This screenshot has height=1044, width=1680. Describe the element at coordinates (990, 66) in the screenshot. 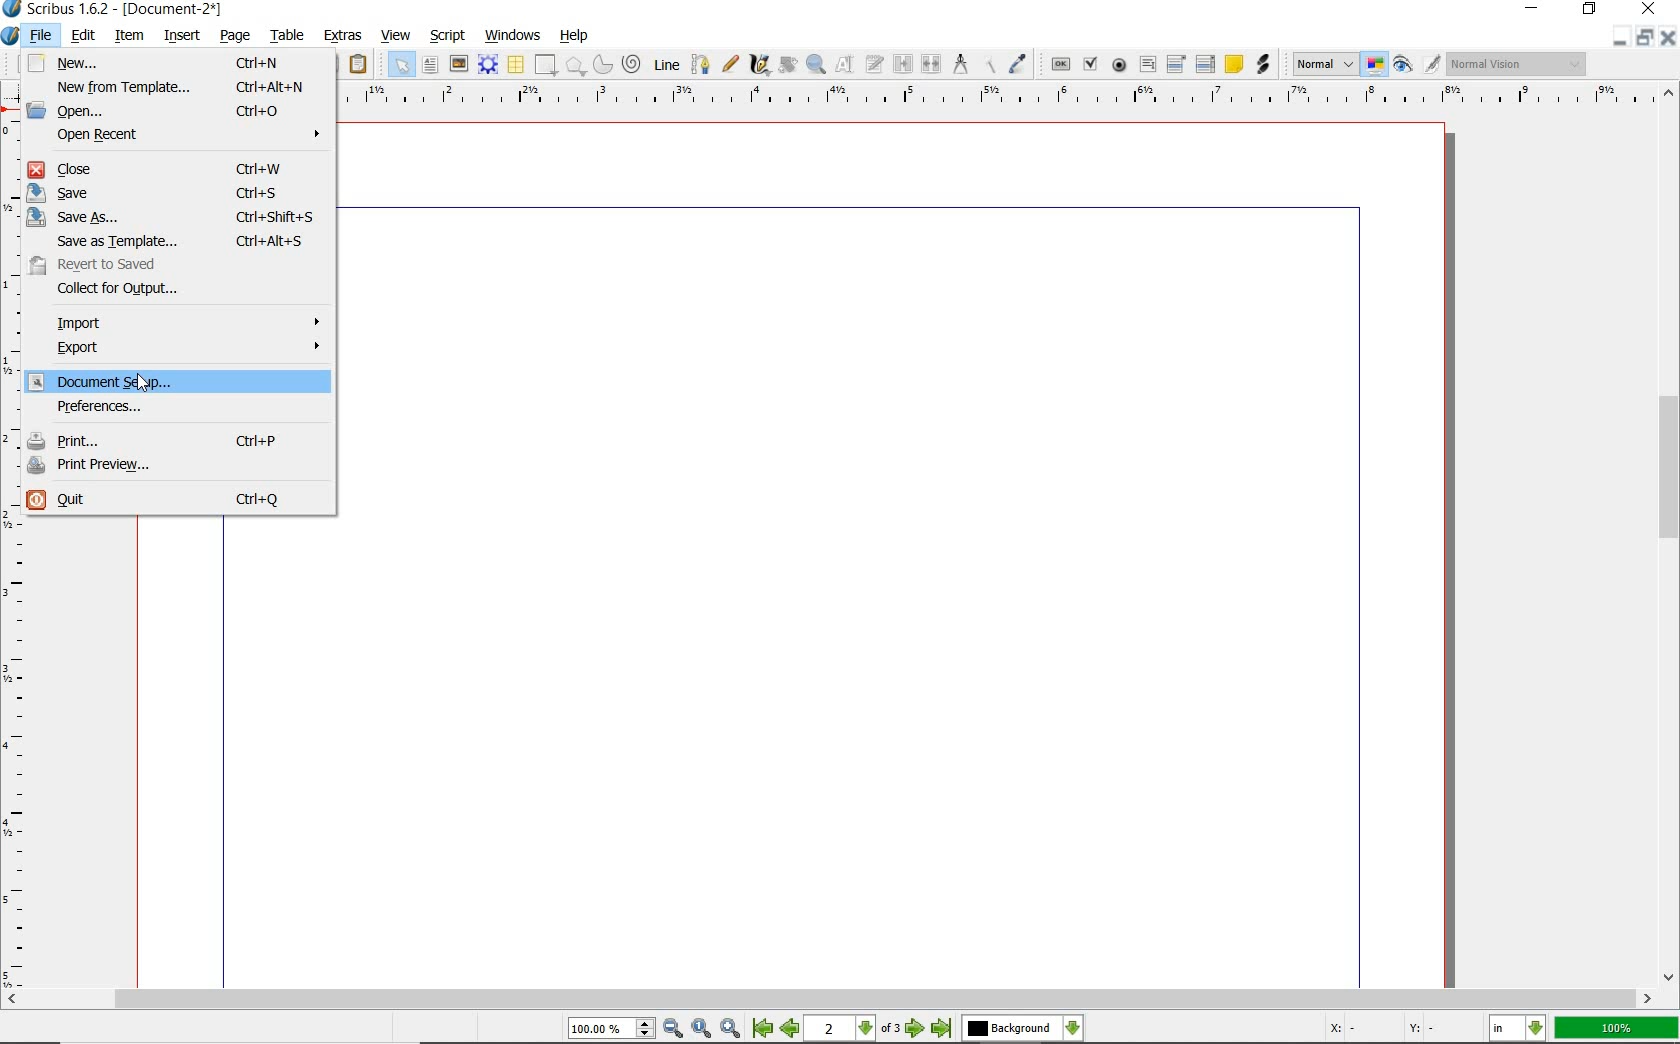

I see `copy item properties` at that location.